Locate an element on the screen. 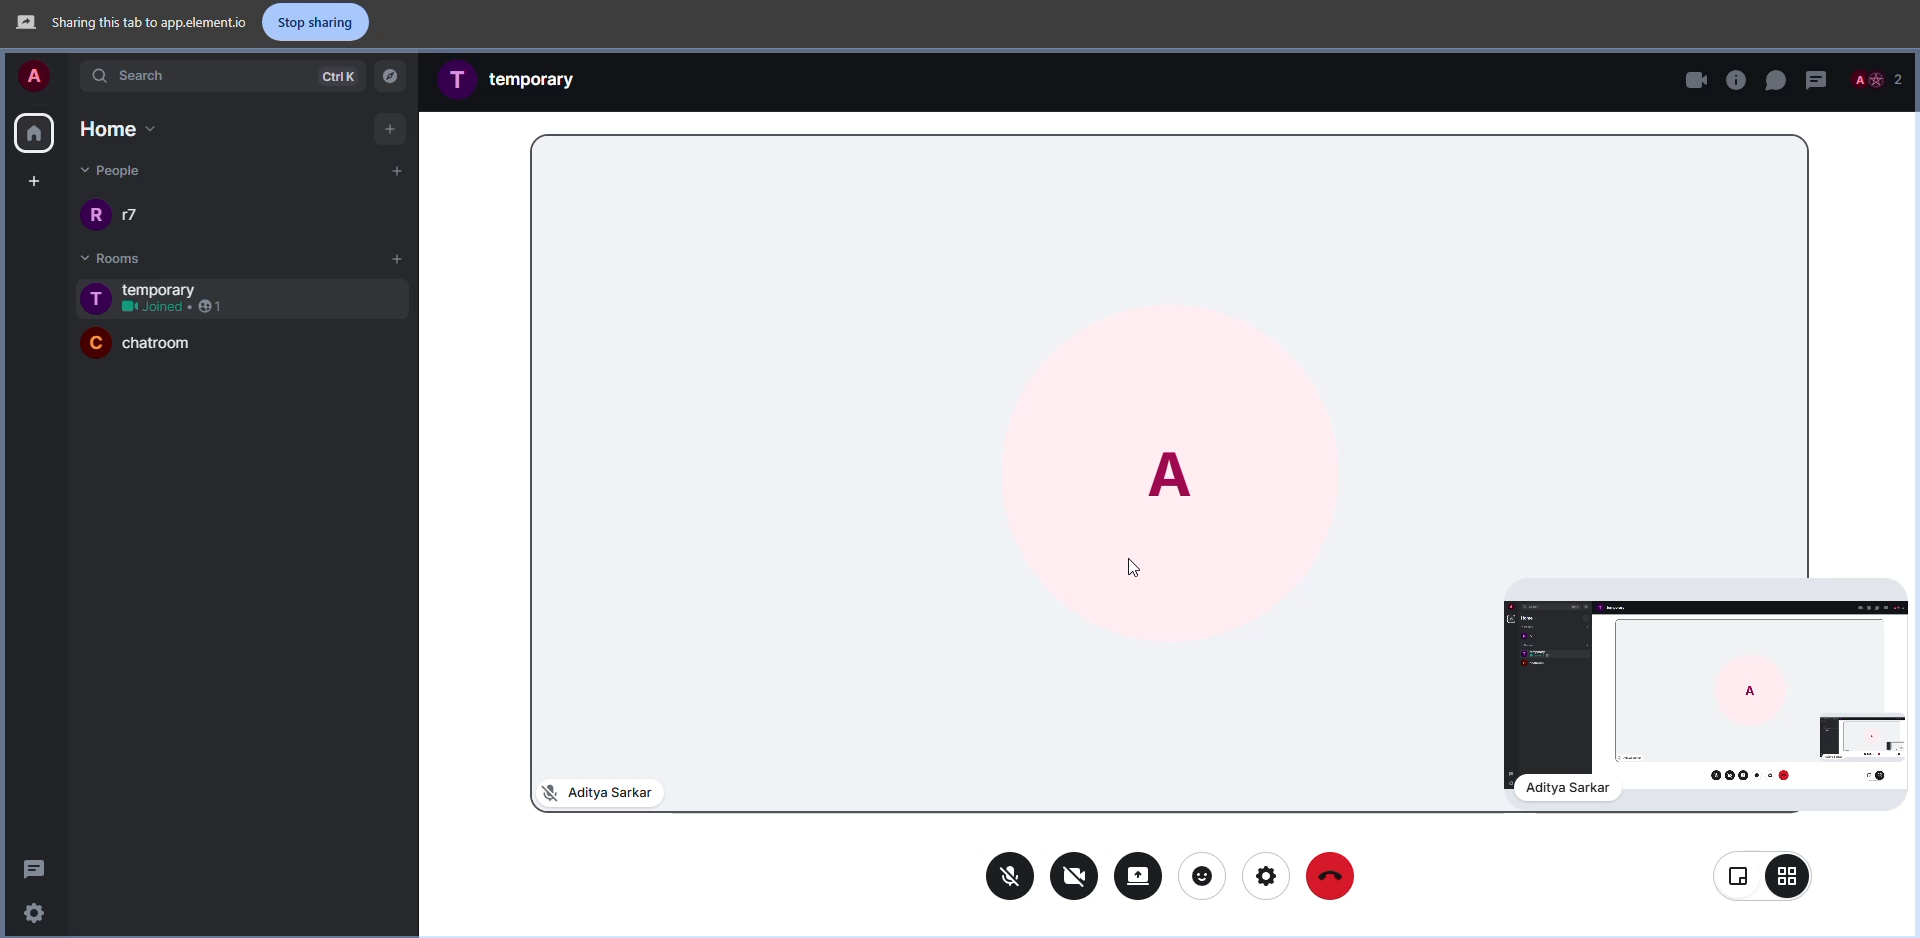 This screenshot has height=938, width=1920. reaction is located at coordinates (1203, 874).